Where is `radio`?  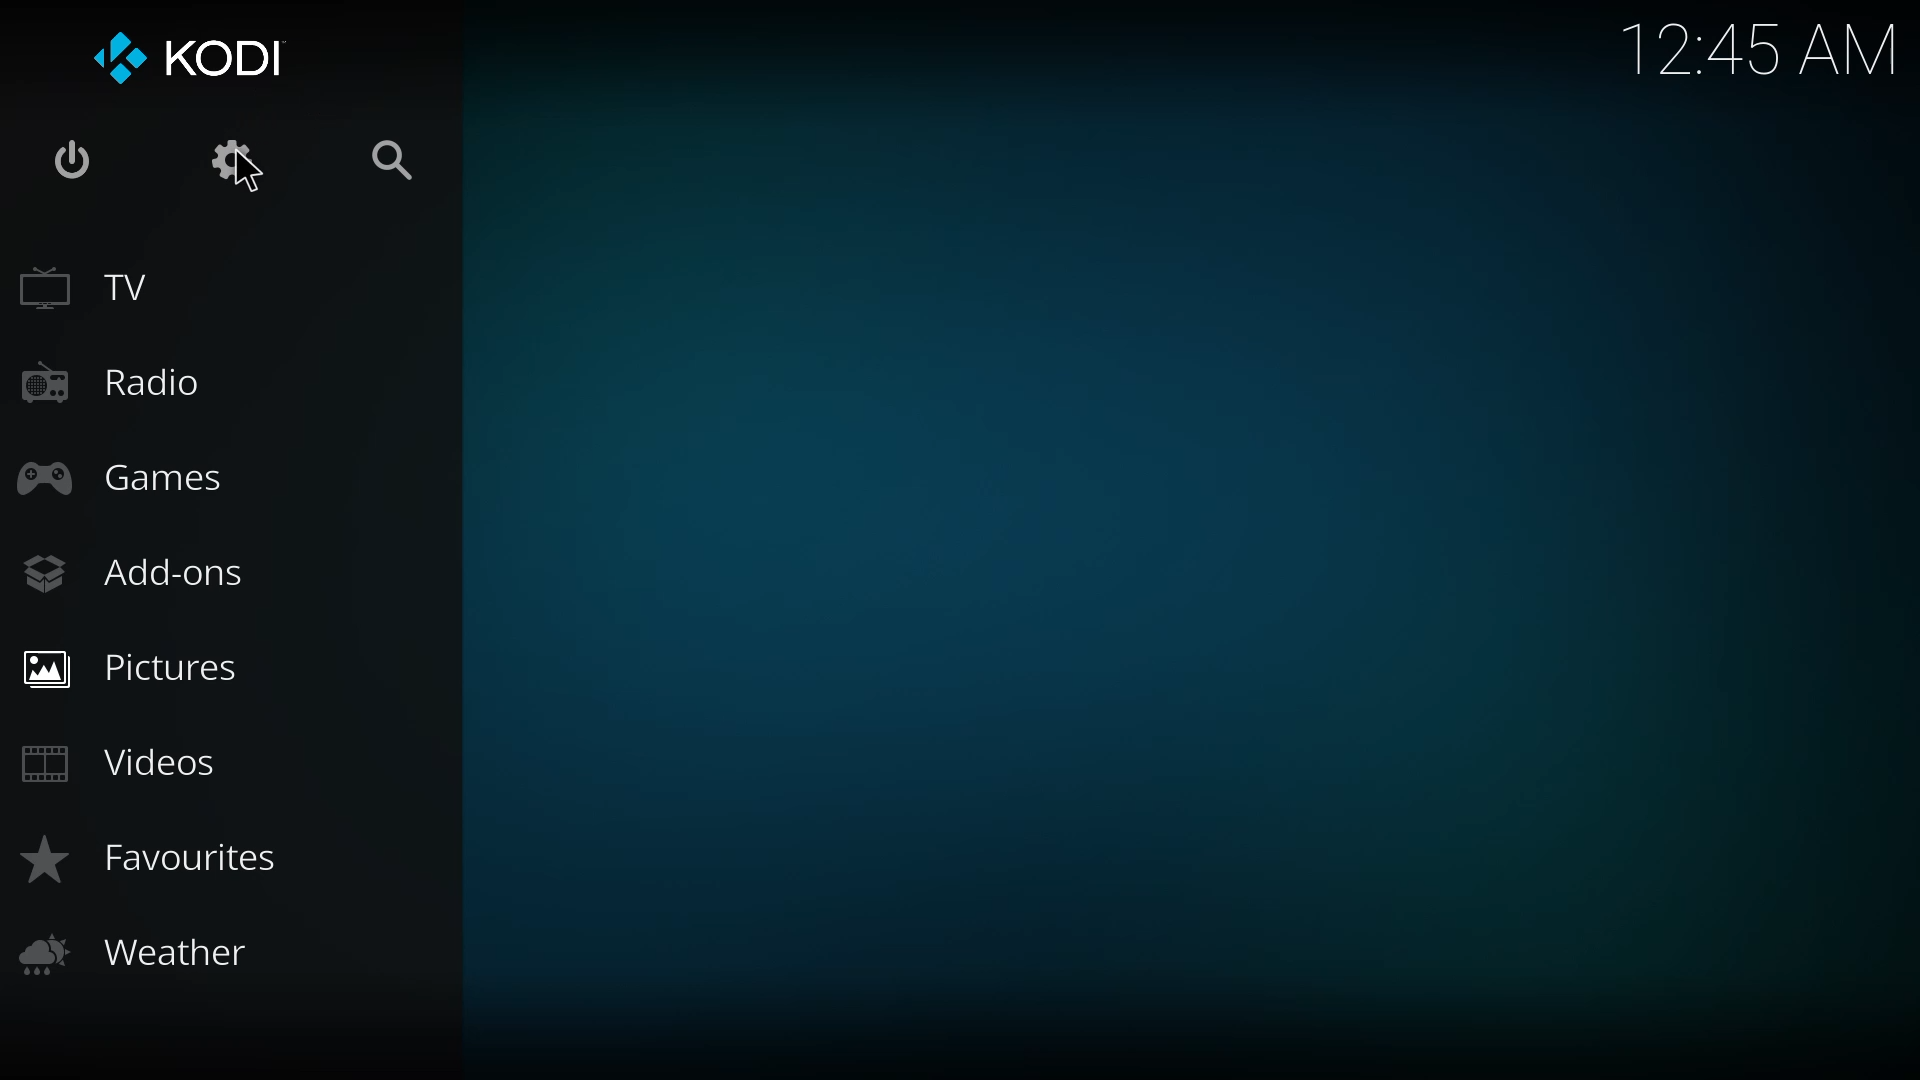
radio is located at coordinates (109, 383).